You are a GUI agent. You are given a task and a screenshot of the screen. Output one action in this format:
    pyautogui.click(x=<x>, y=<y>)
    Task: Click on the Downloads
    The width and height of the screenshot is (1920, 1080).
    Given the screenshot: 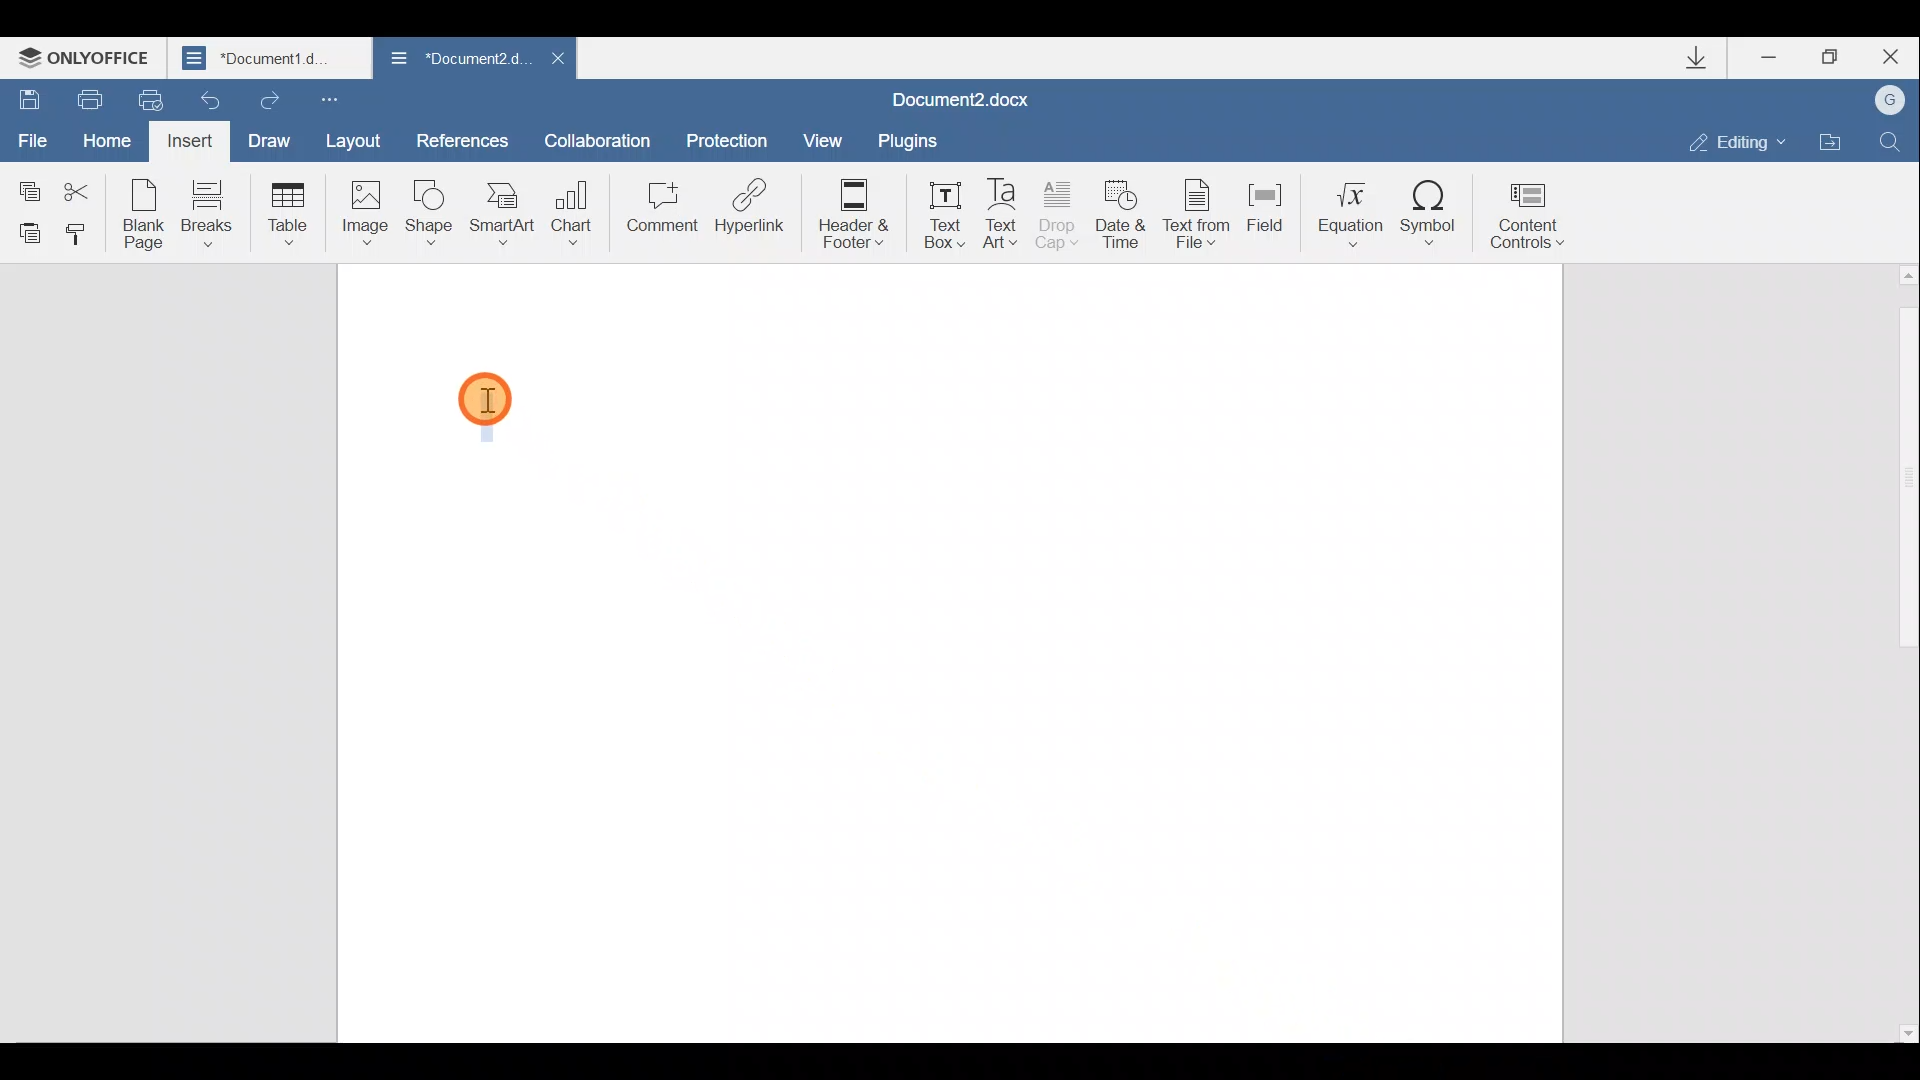 What is the action you would take?
    pyautogui.click(x=1708, y=62)
    